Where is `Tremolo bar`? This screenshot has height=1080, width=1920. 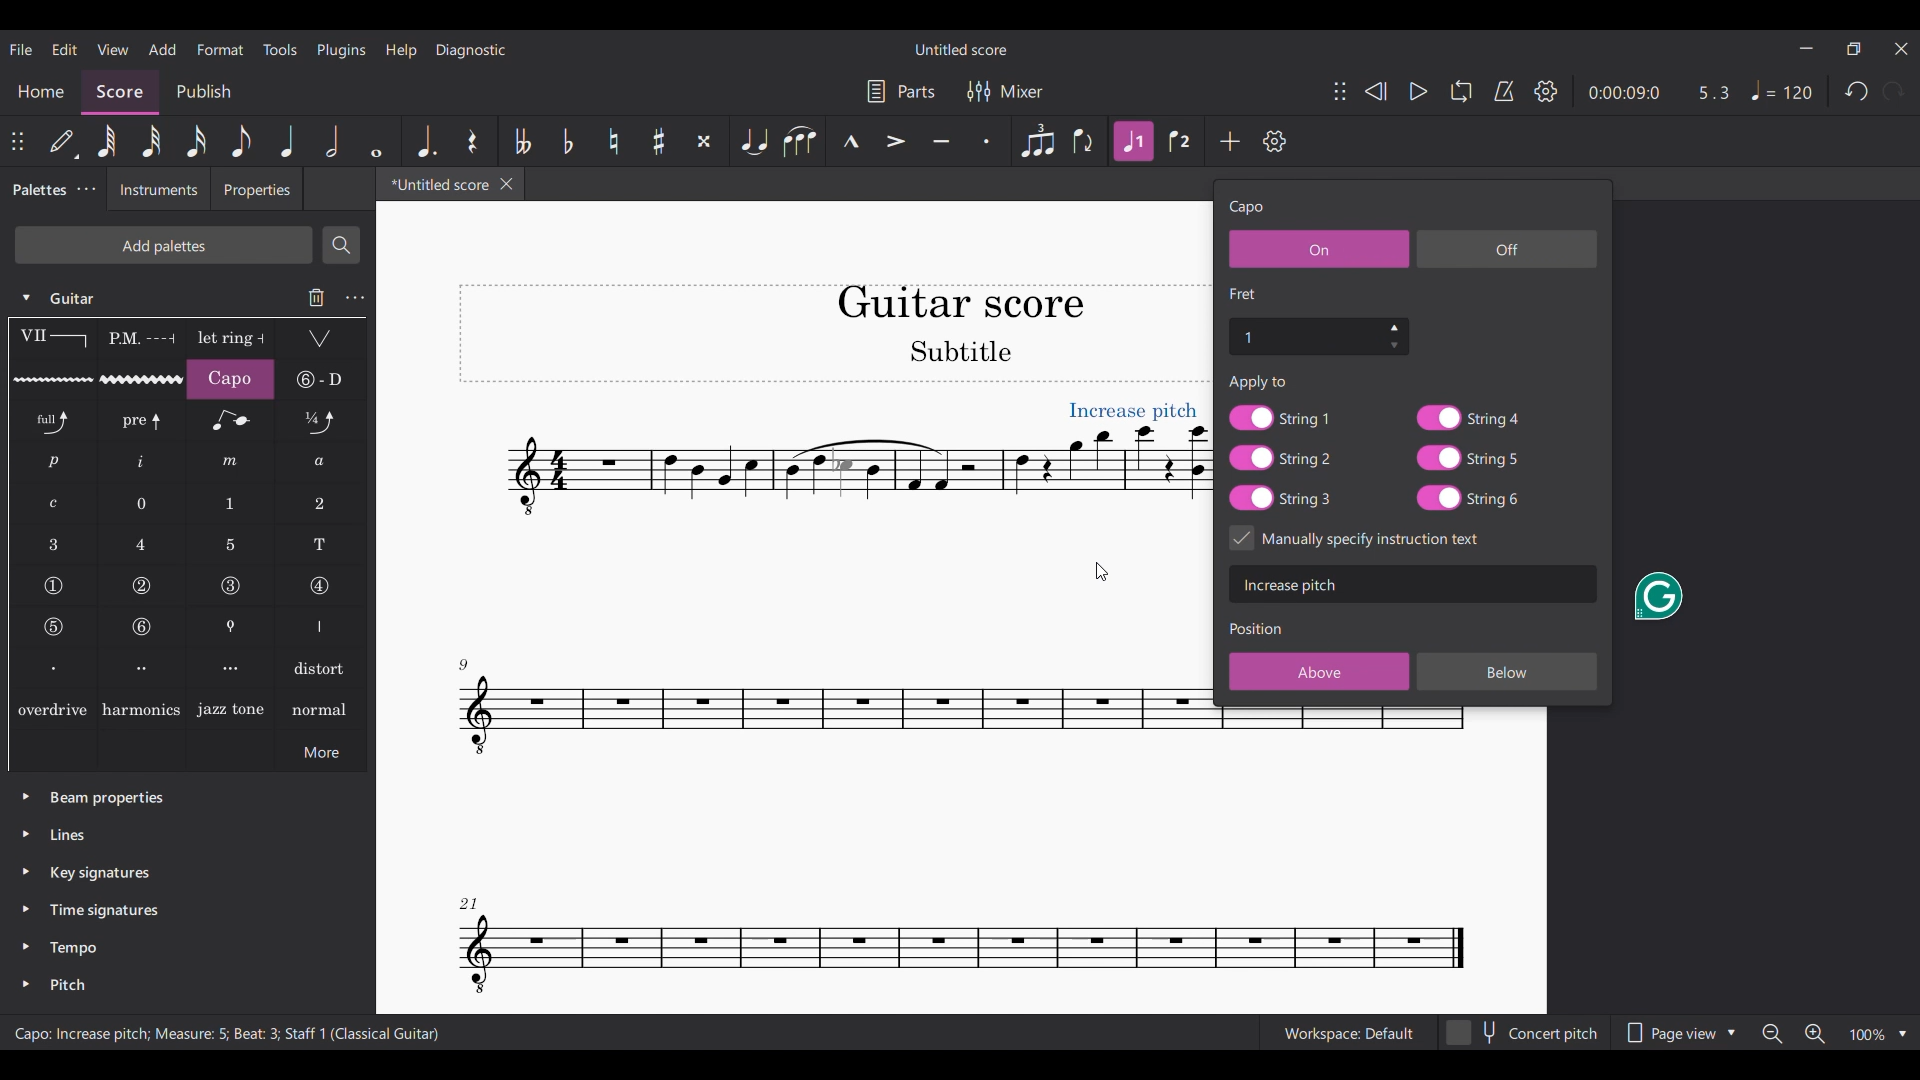
Tremolo bar is located at coordinates (321, 339).